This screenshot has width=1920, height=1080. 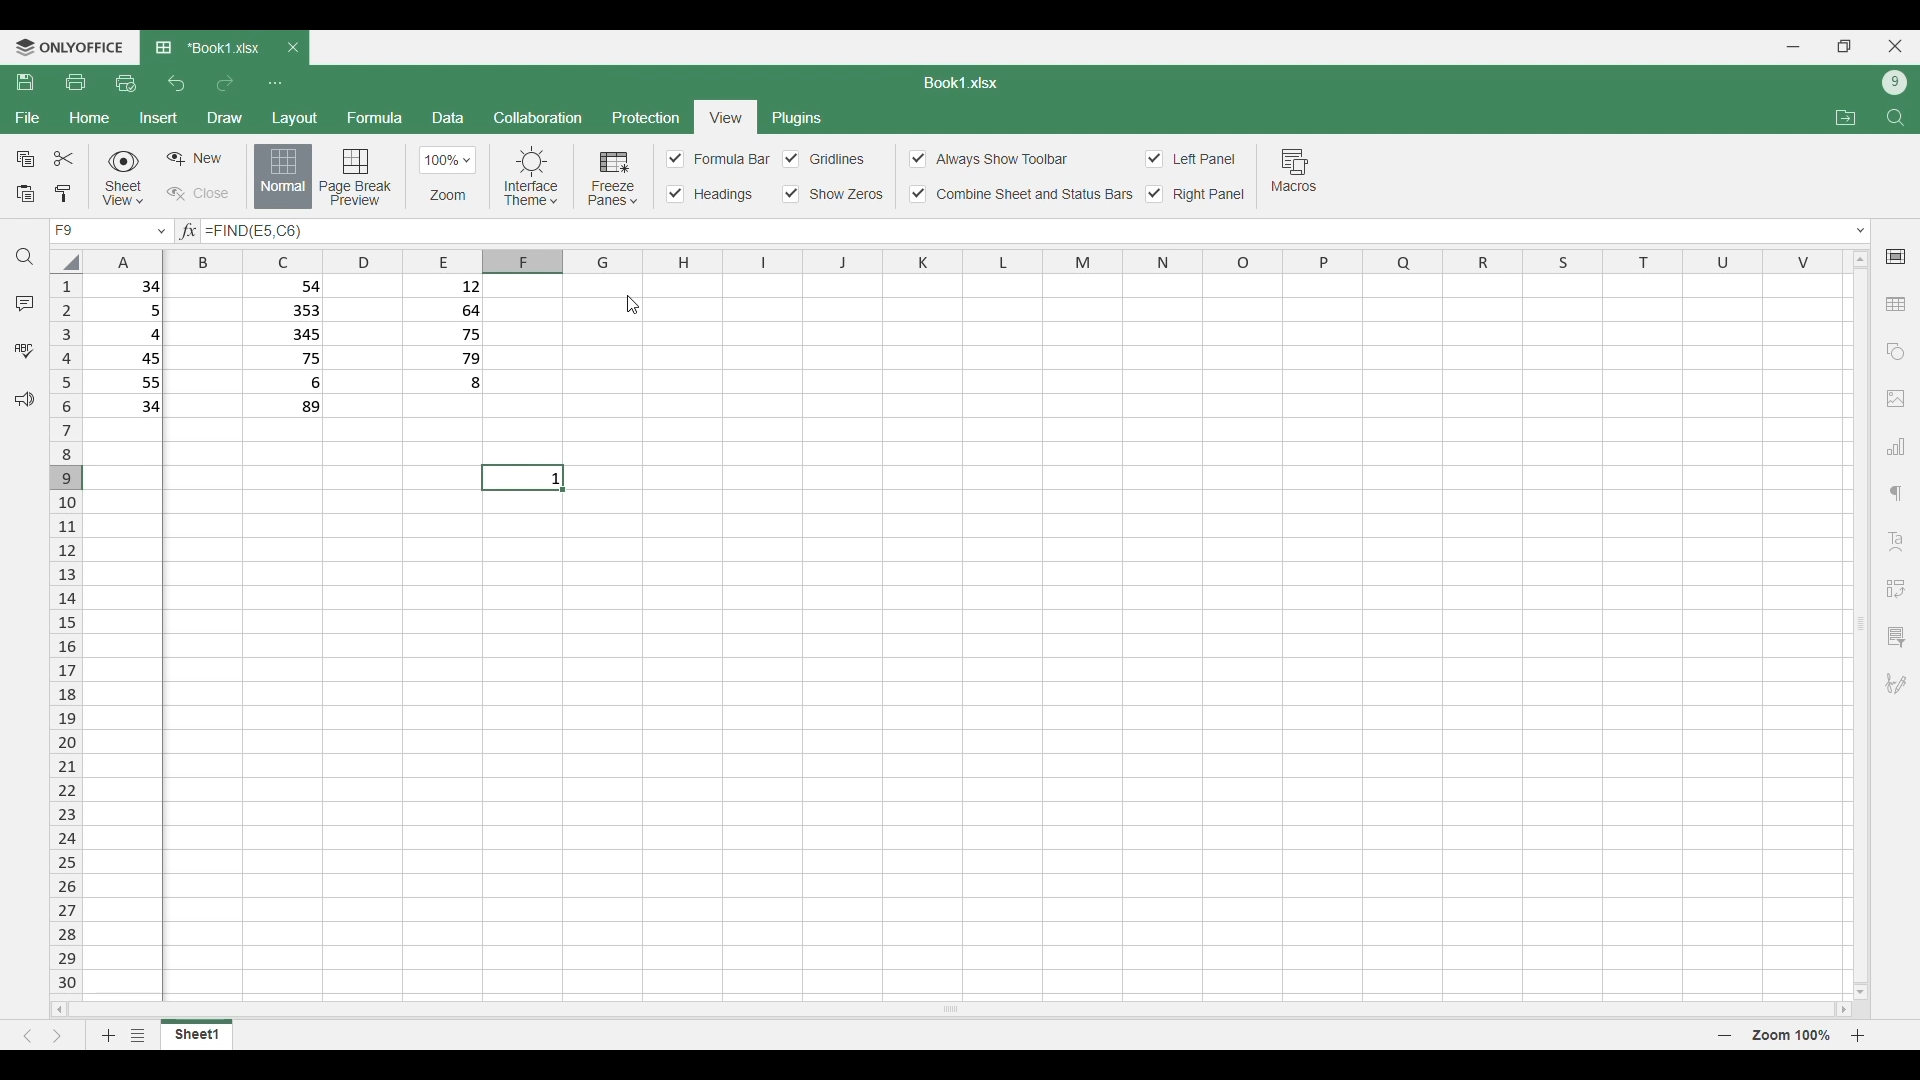 What do you see at coordinates (1858, 1036) in the screenshot?
I see `Page zoom in` at bounding box center [1858, 1036].